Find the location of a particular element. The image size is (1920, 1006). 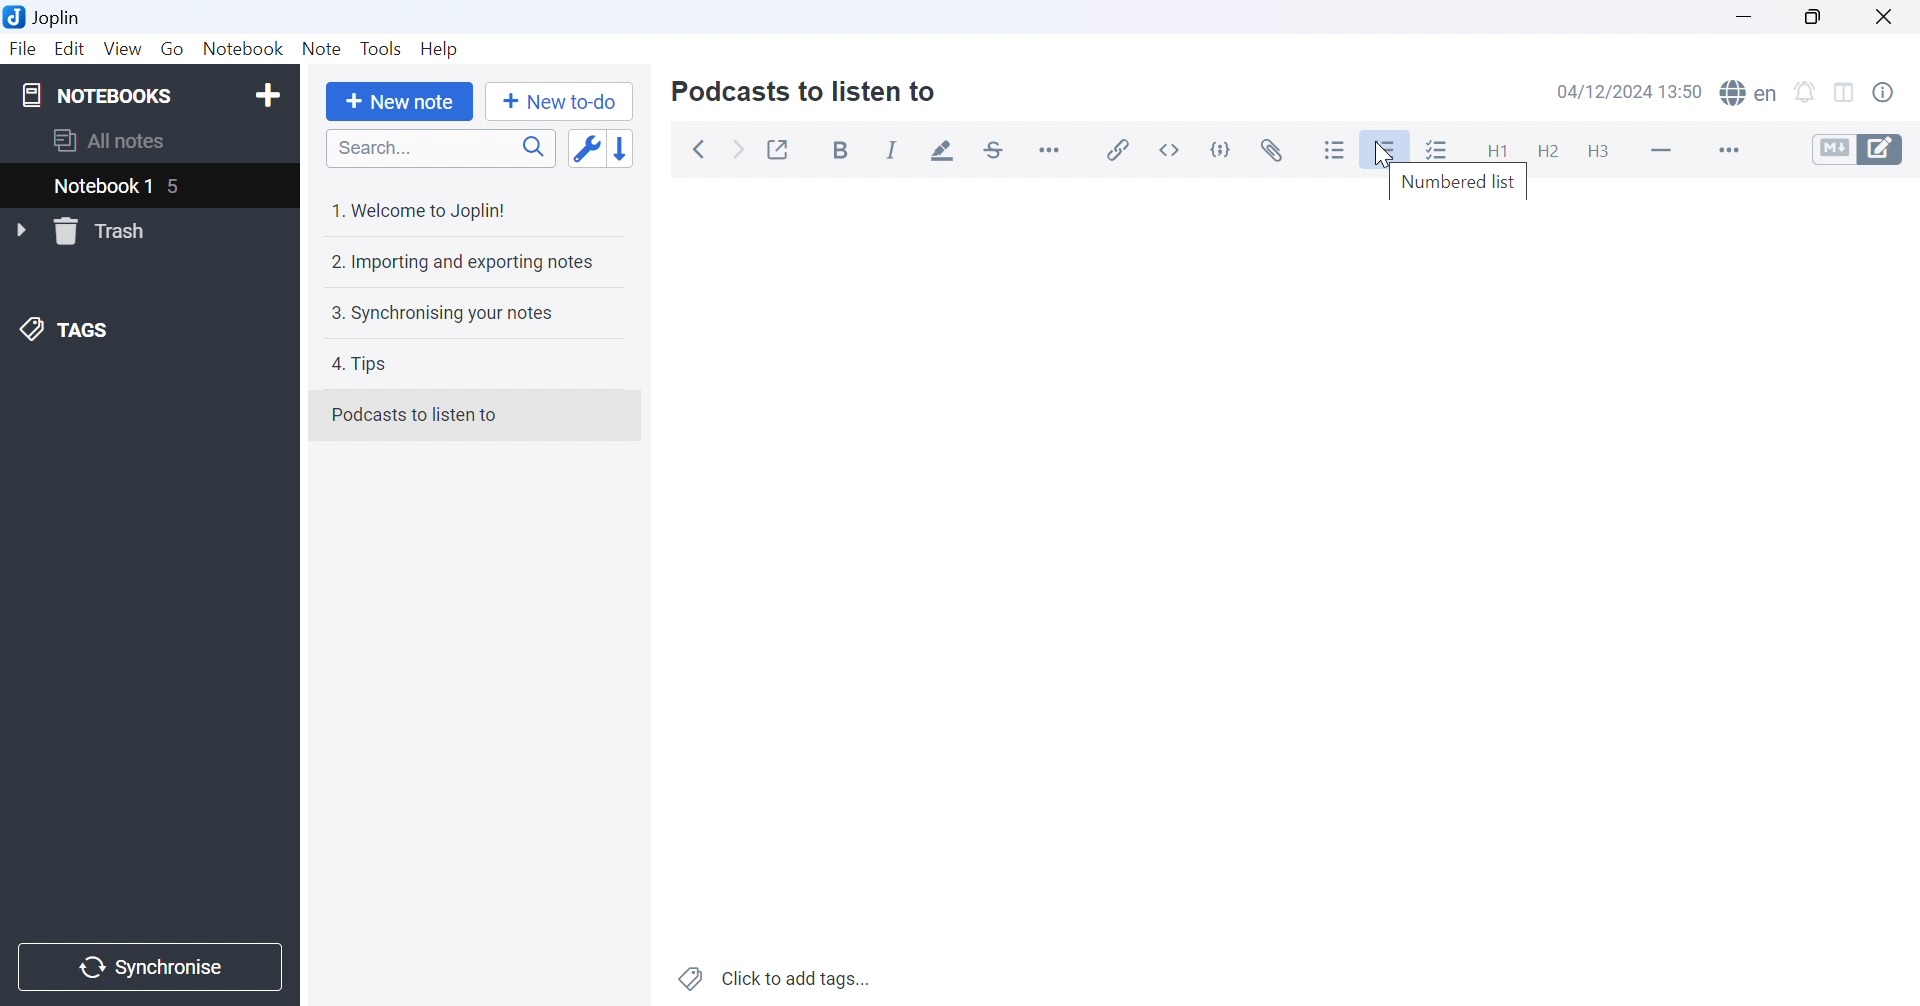

Strikethrough is located at coordinates (995, 148).